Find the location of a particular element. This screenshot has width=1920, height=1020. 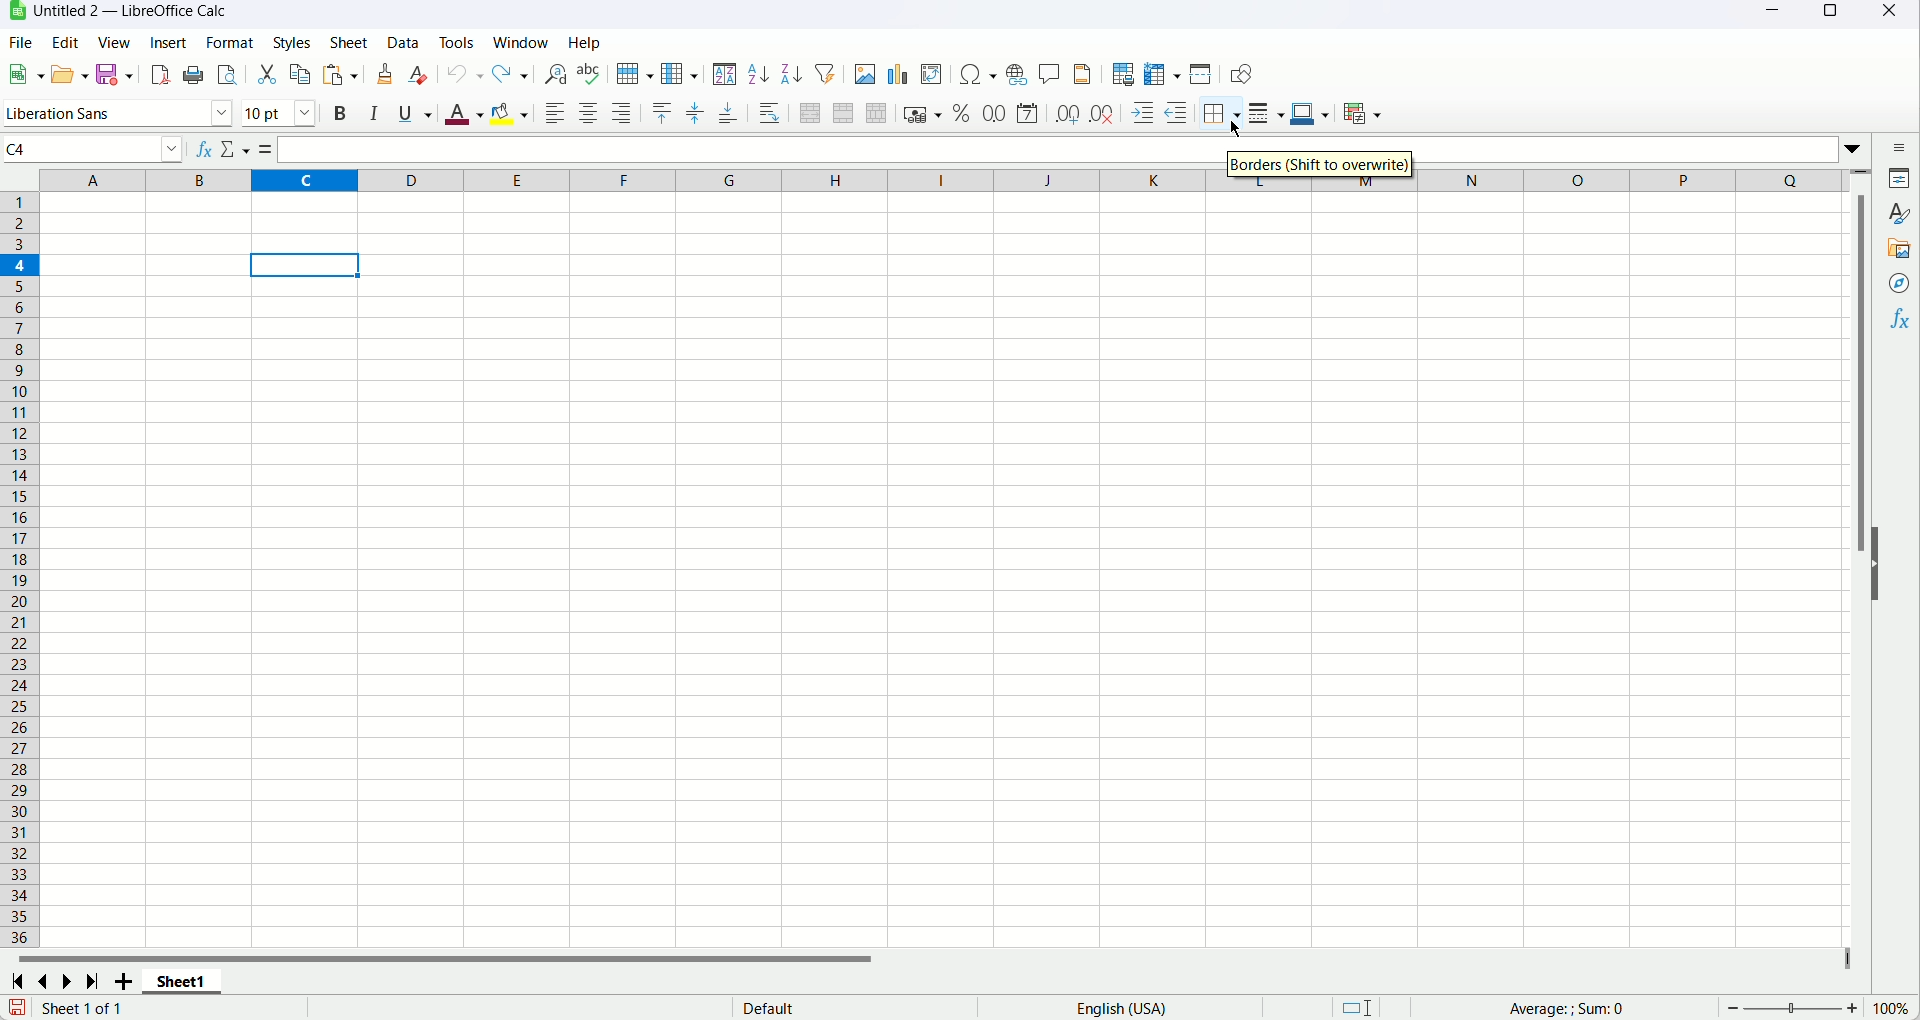

Format as number is located at coordinates (994, 112).